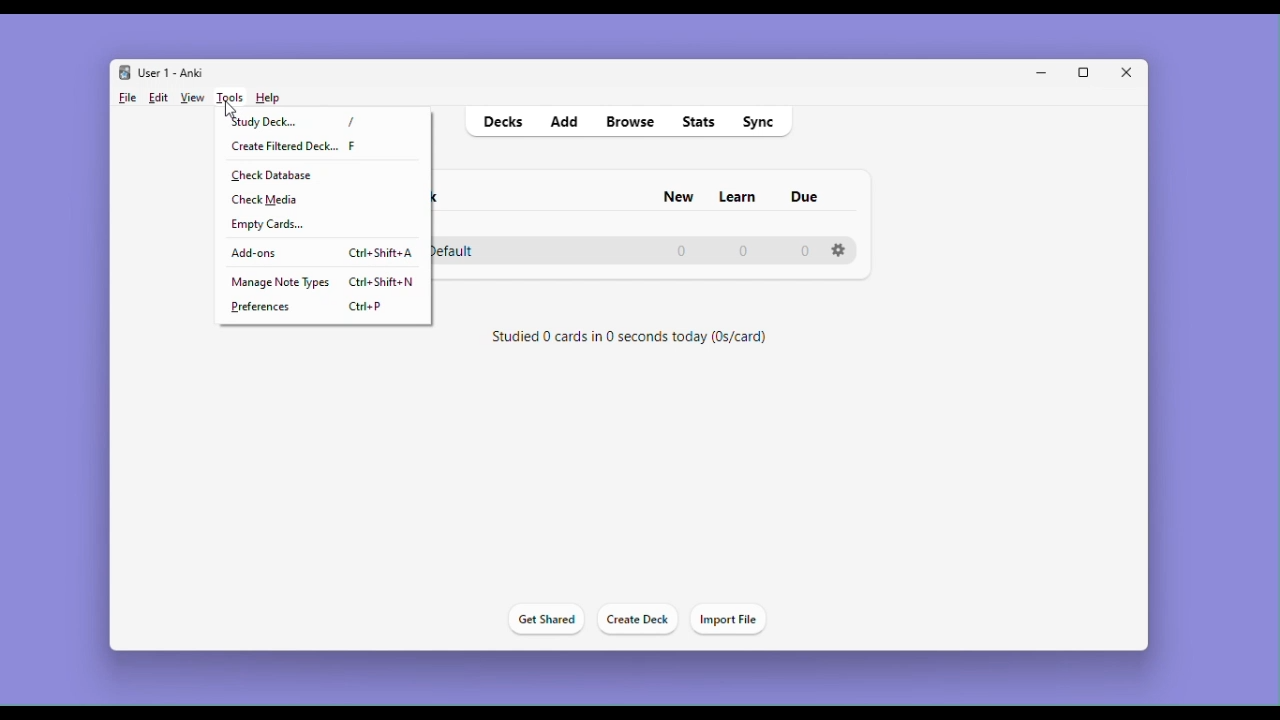 This screenshot has width=1280, height=720. Describe the element at coordinates (735, 622) in the screenshot. I see `Import file` at that location.